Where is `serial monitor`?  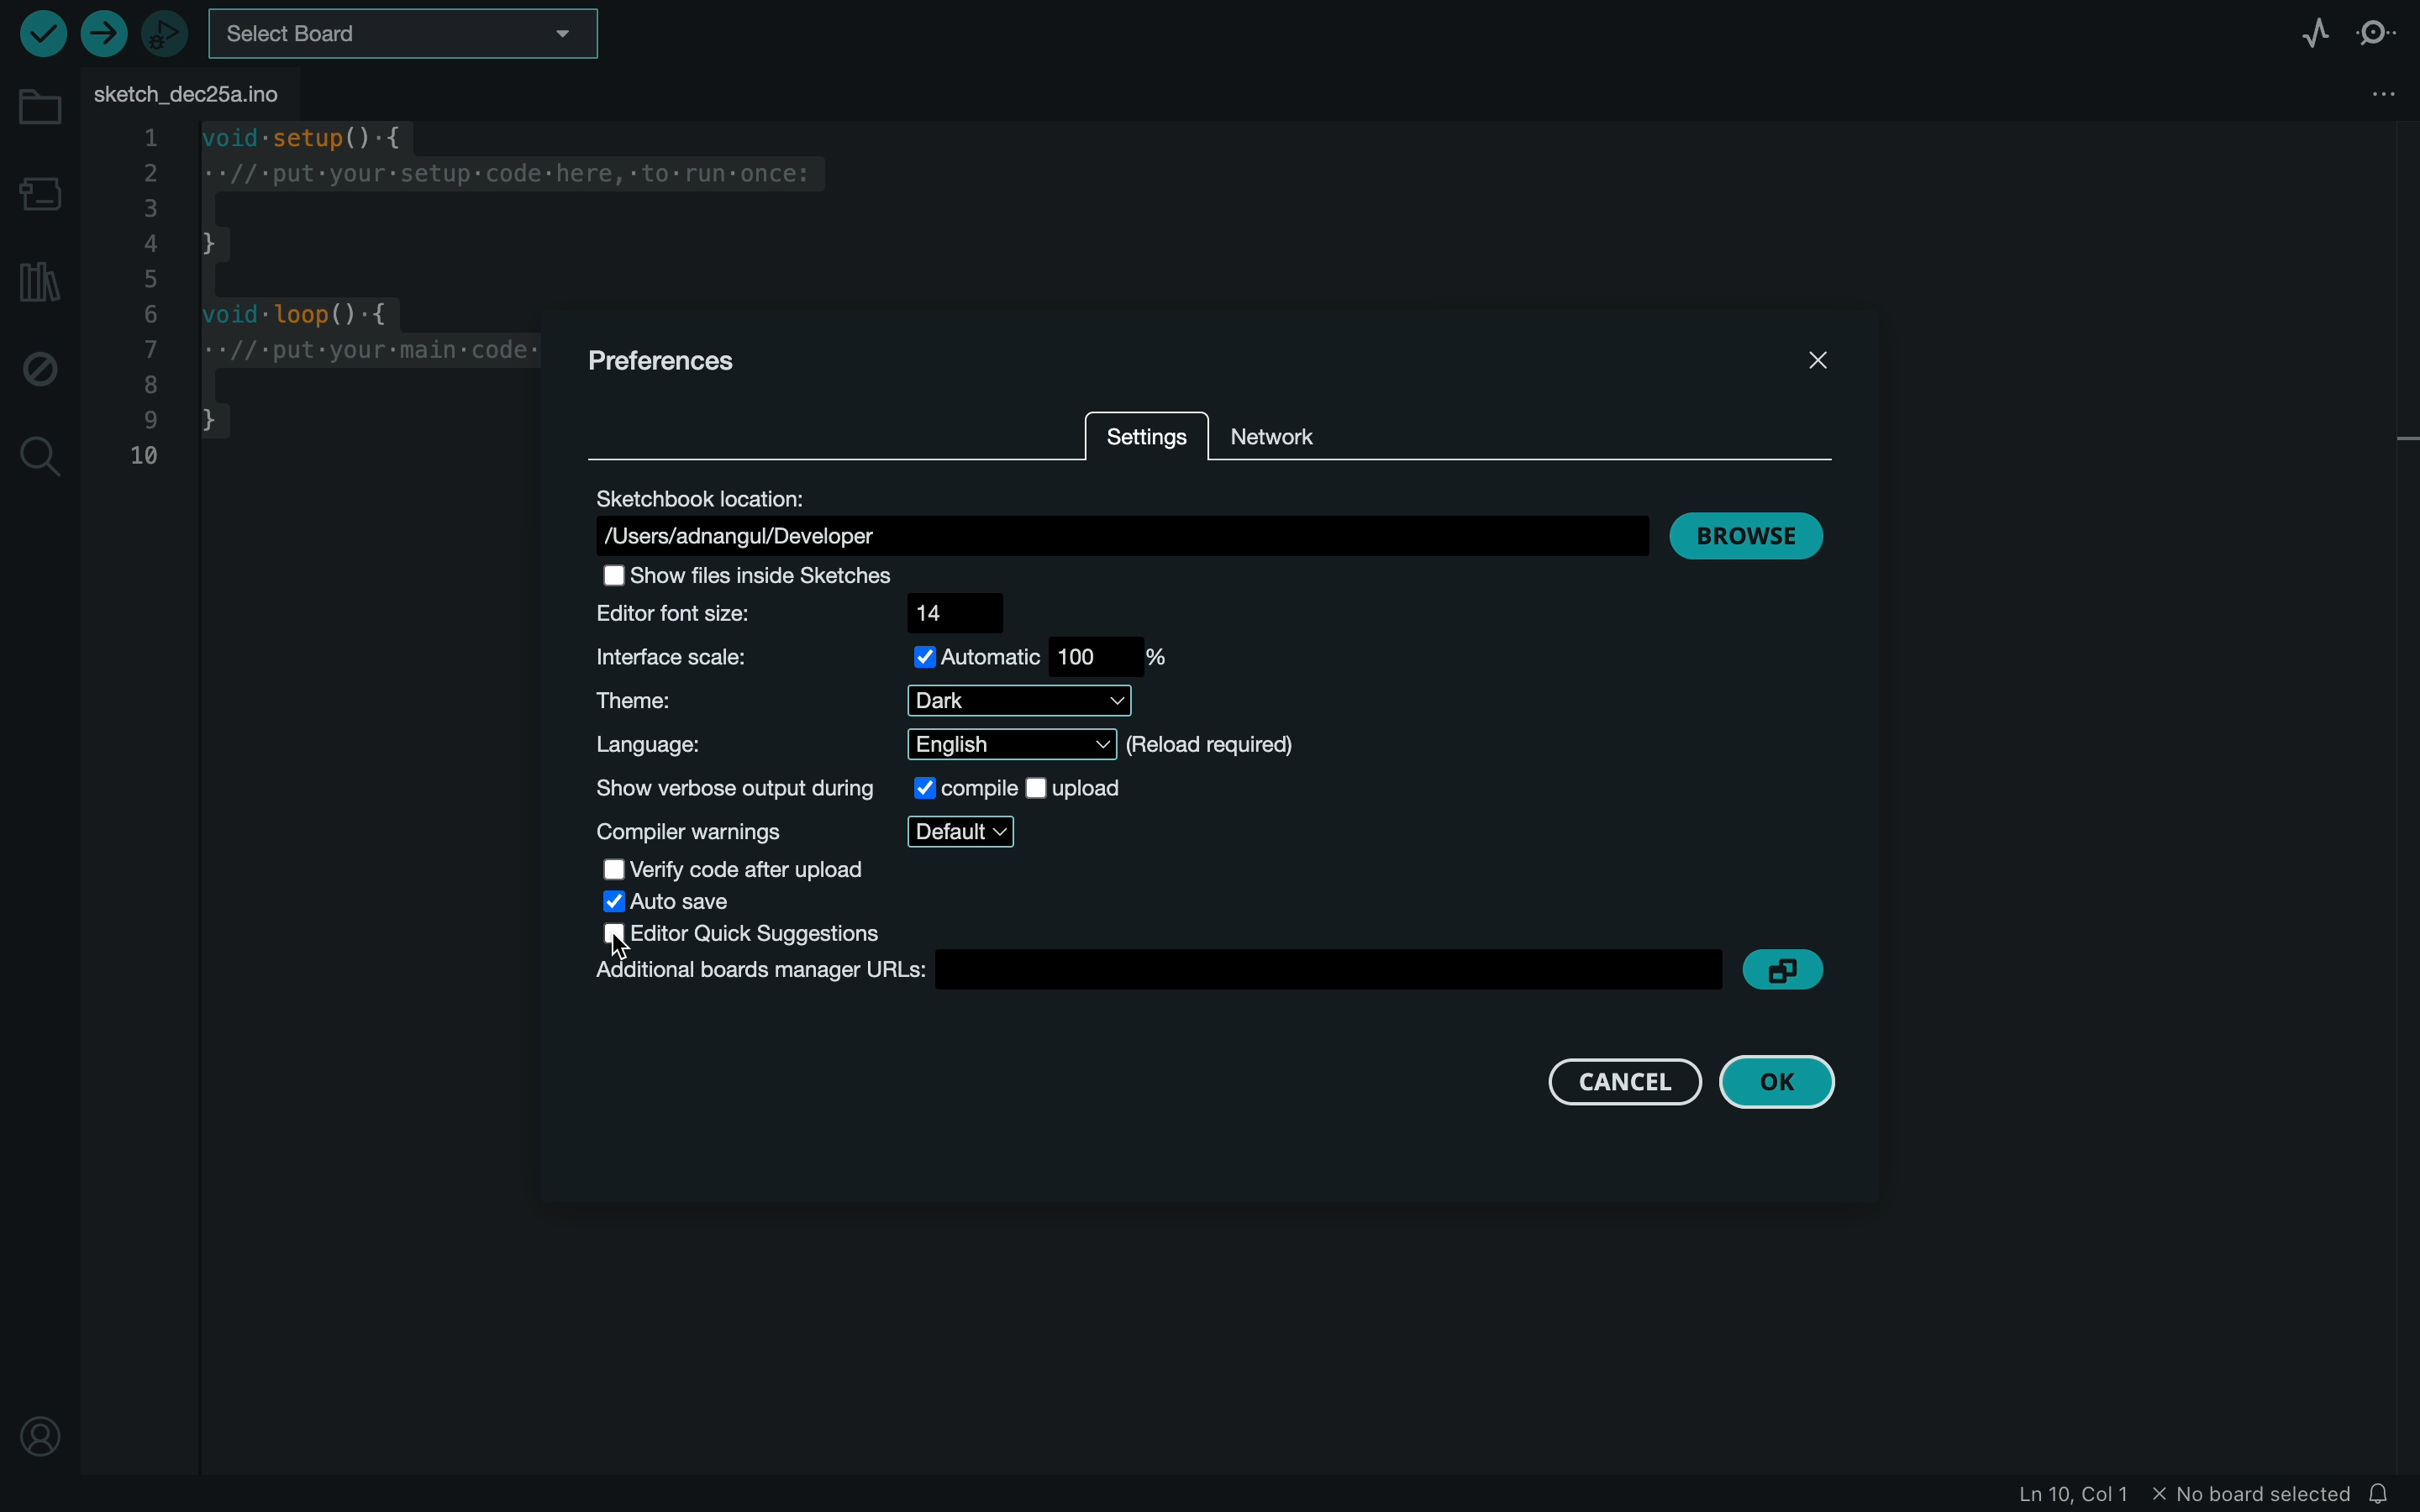
serial monitor is located at coordinates (2380, 33).